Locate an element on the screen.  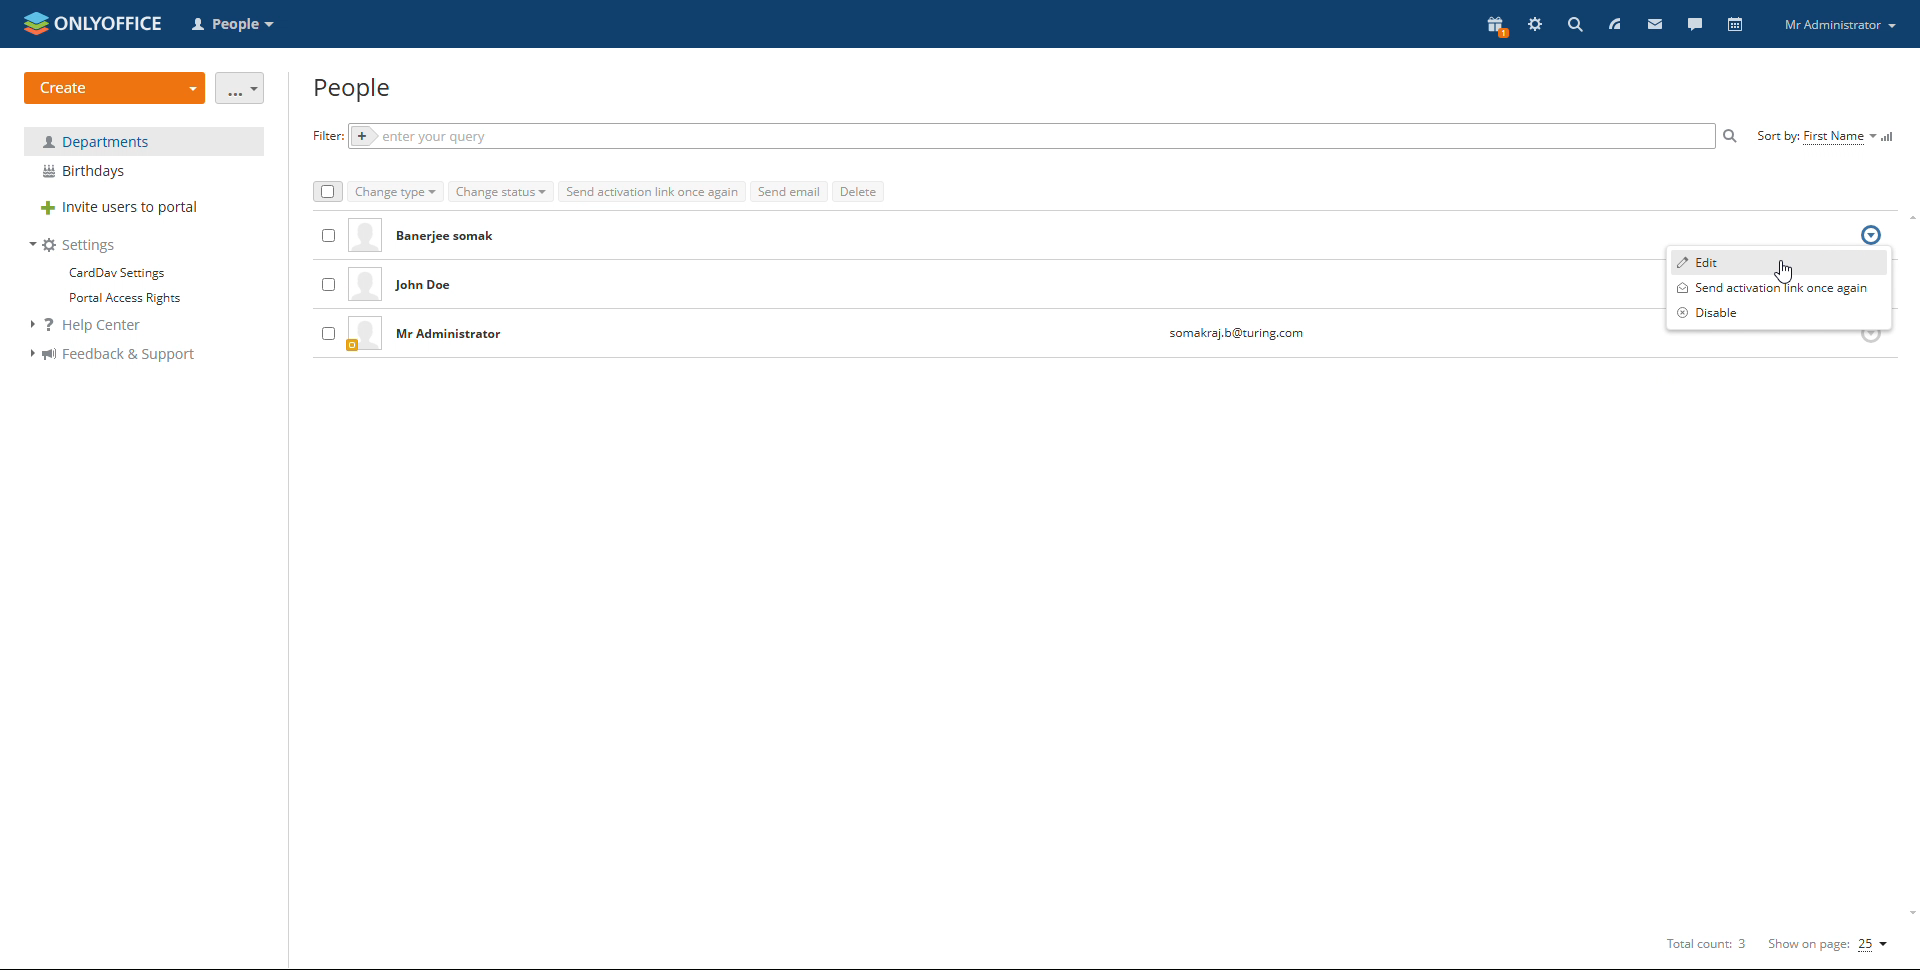
cursor is located at coordinates (1789, 269).